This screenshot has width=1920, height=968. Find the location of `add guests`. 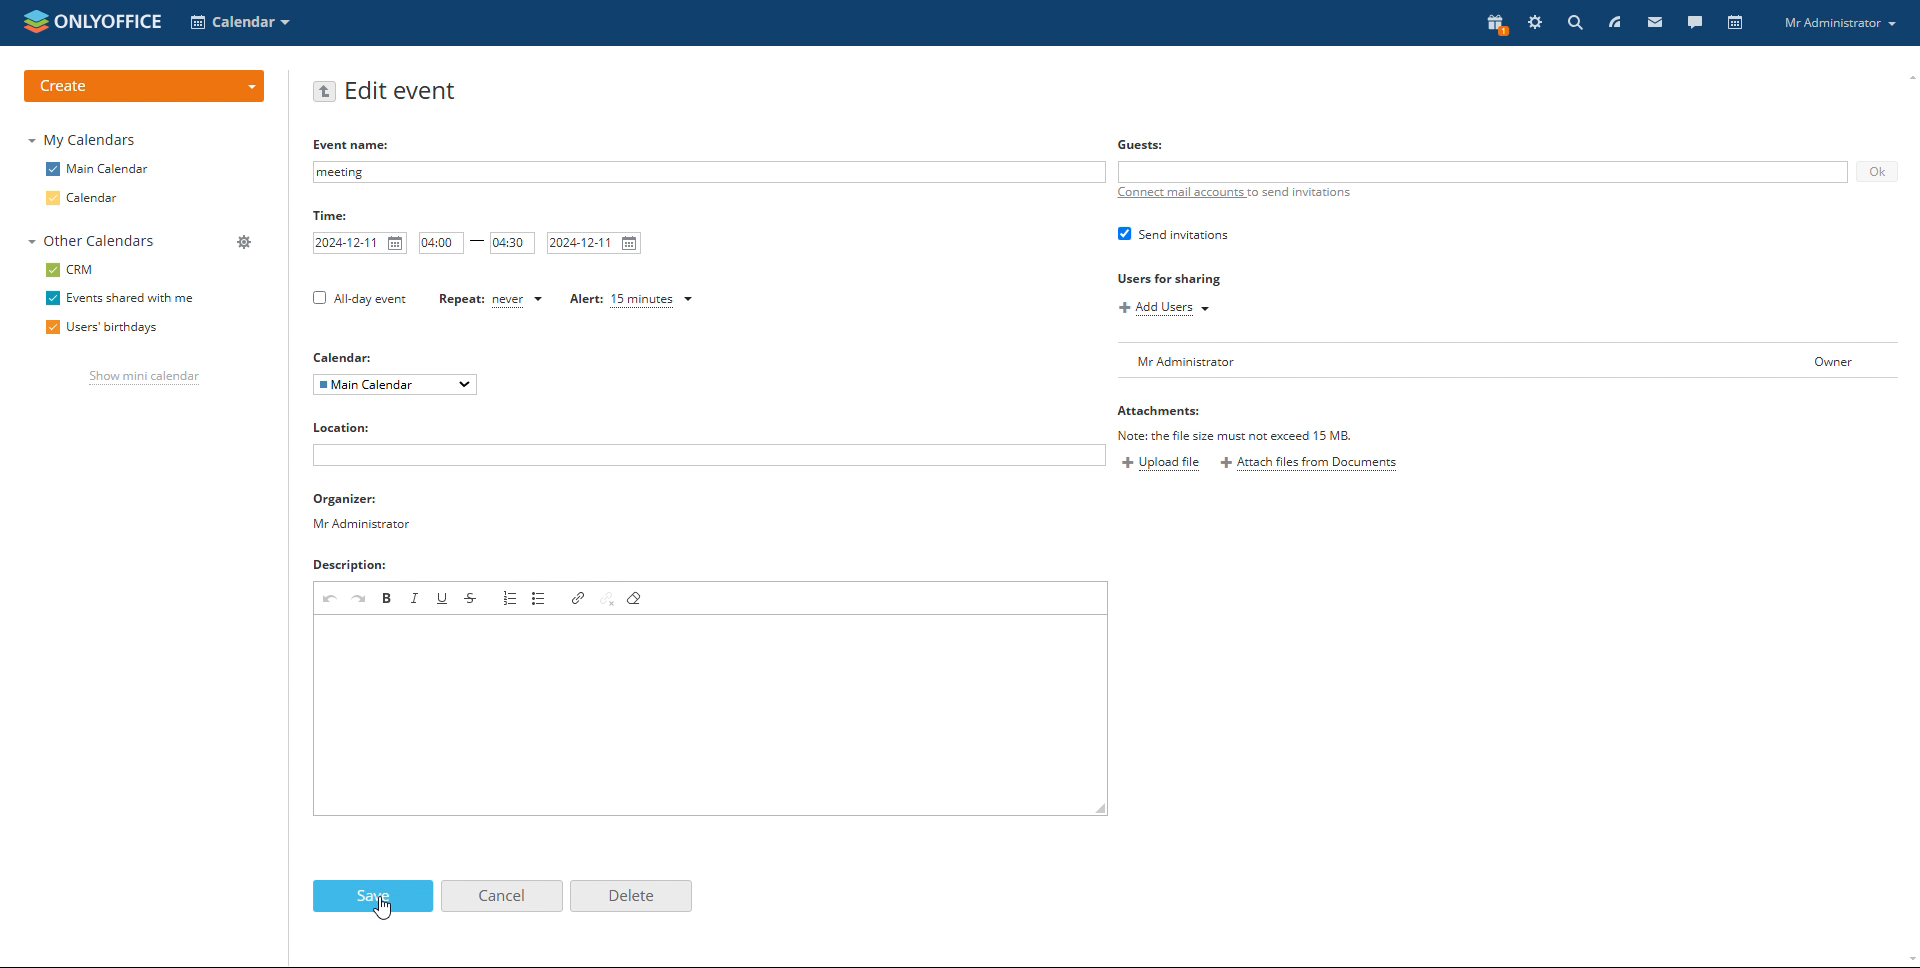

add guests is located at coordinates (1483, 172).